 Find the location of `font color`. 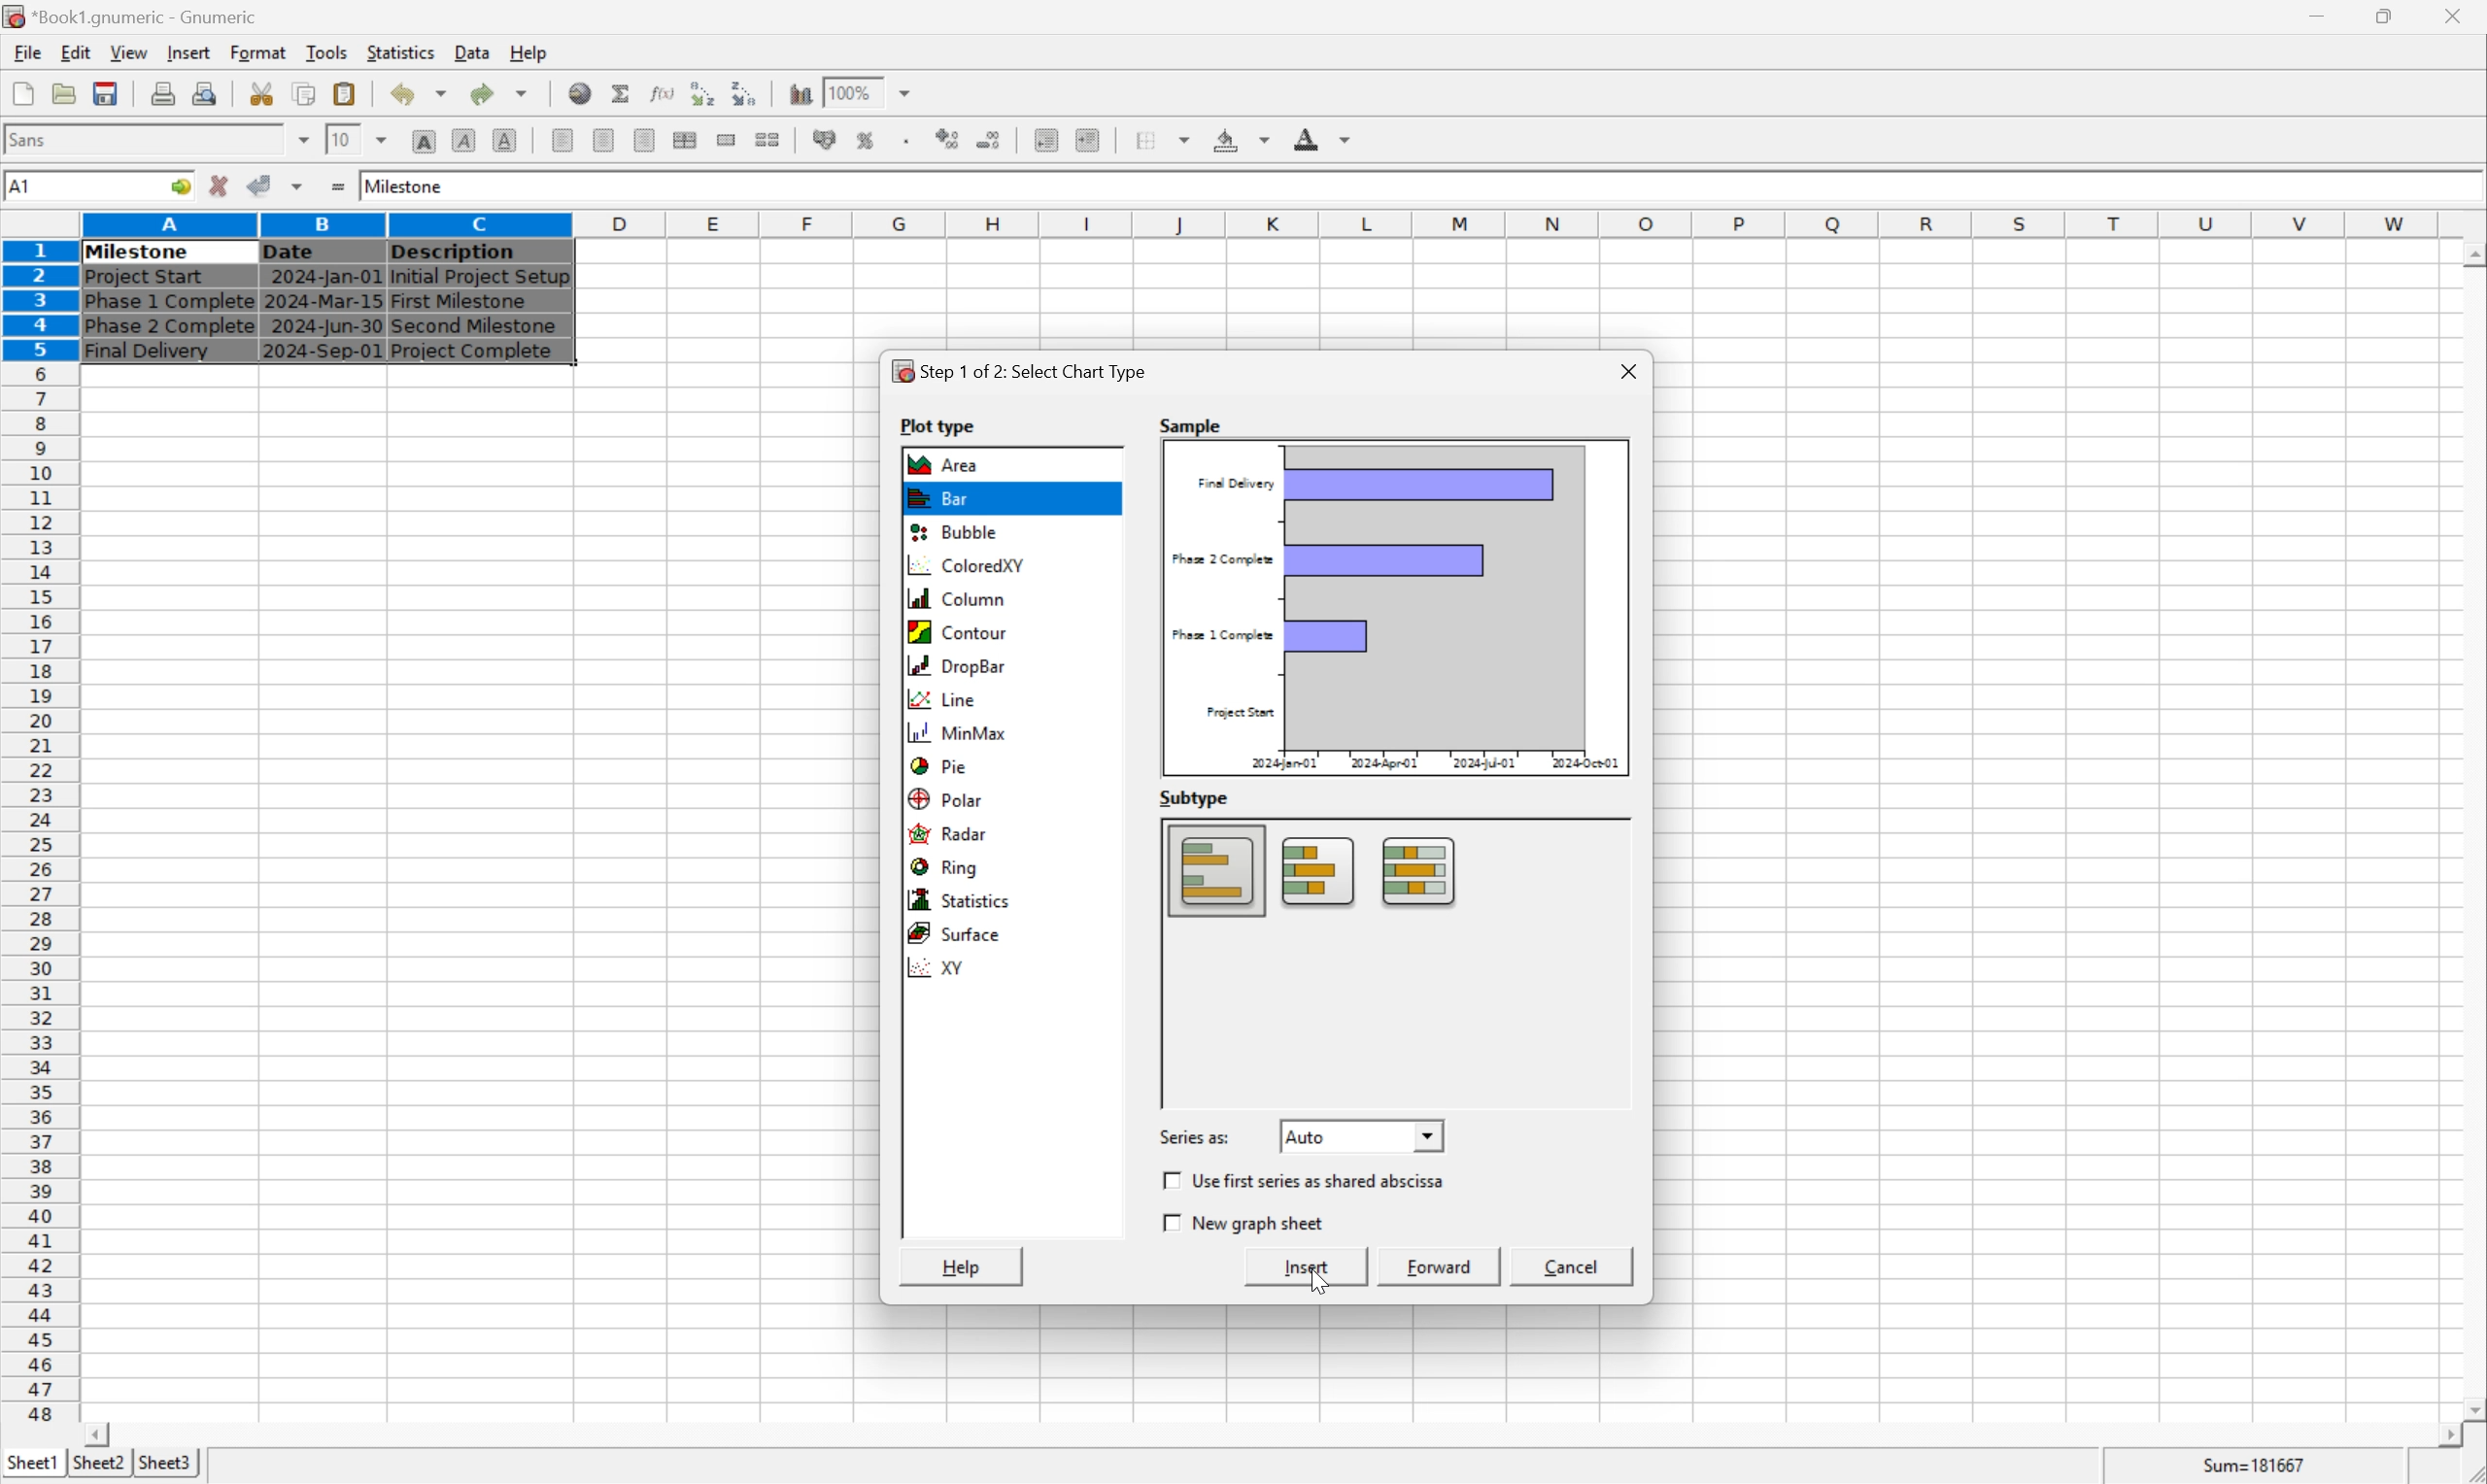

font color is located at coordinates (1323, 138).